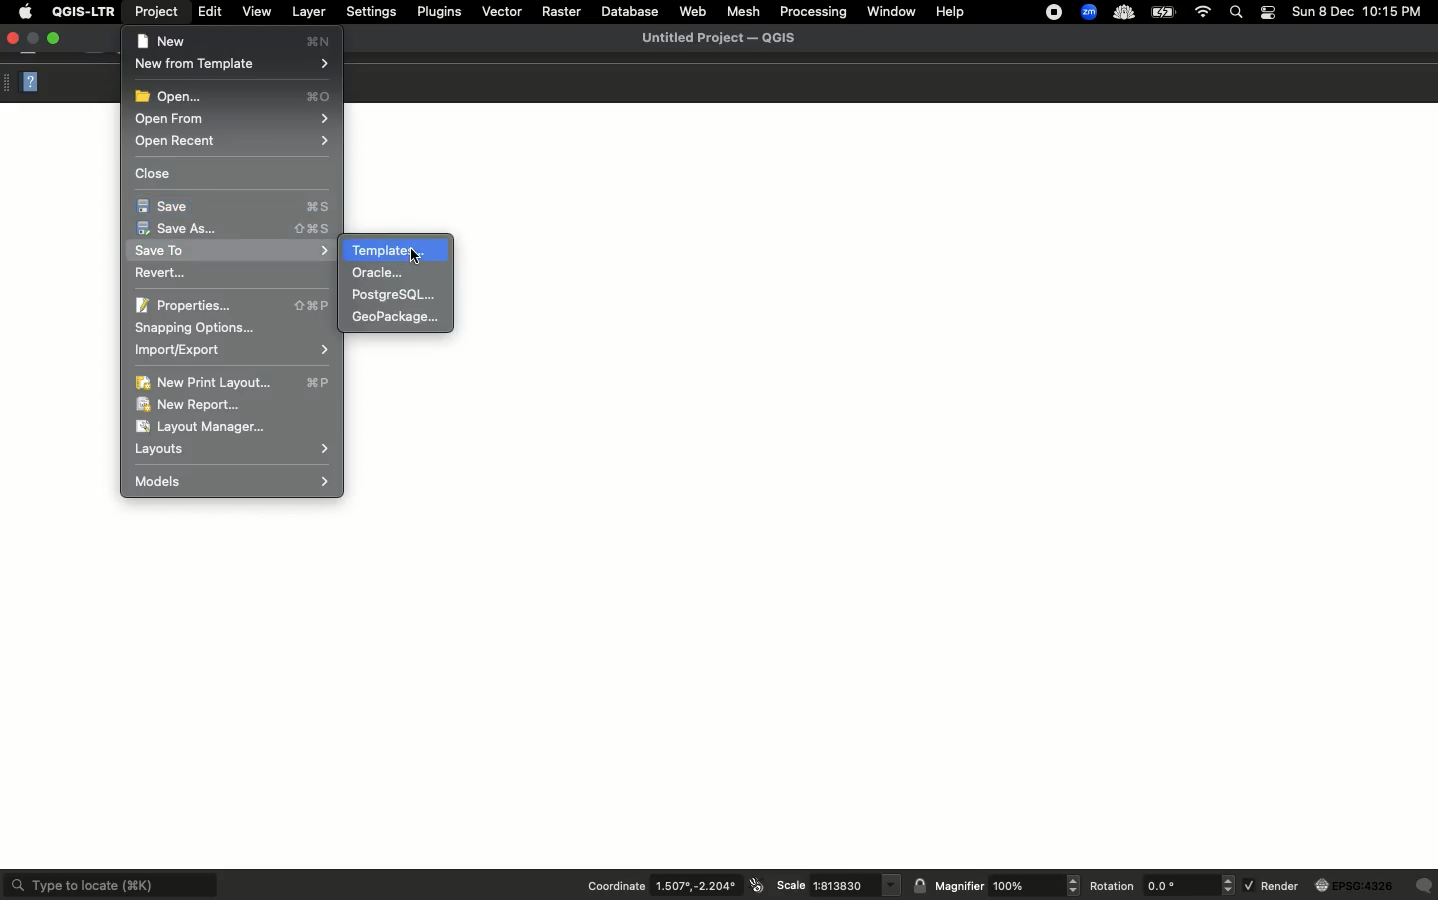 The width and height of the screenshot is (1438, 900). Describe the element at coordinates (855, 885) in the screenshot. I see `scale` at that location.